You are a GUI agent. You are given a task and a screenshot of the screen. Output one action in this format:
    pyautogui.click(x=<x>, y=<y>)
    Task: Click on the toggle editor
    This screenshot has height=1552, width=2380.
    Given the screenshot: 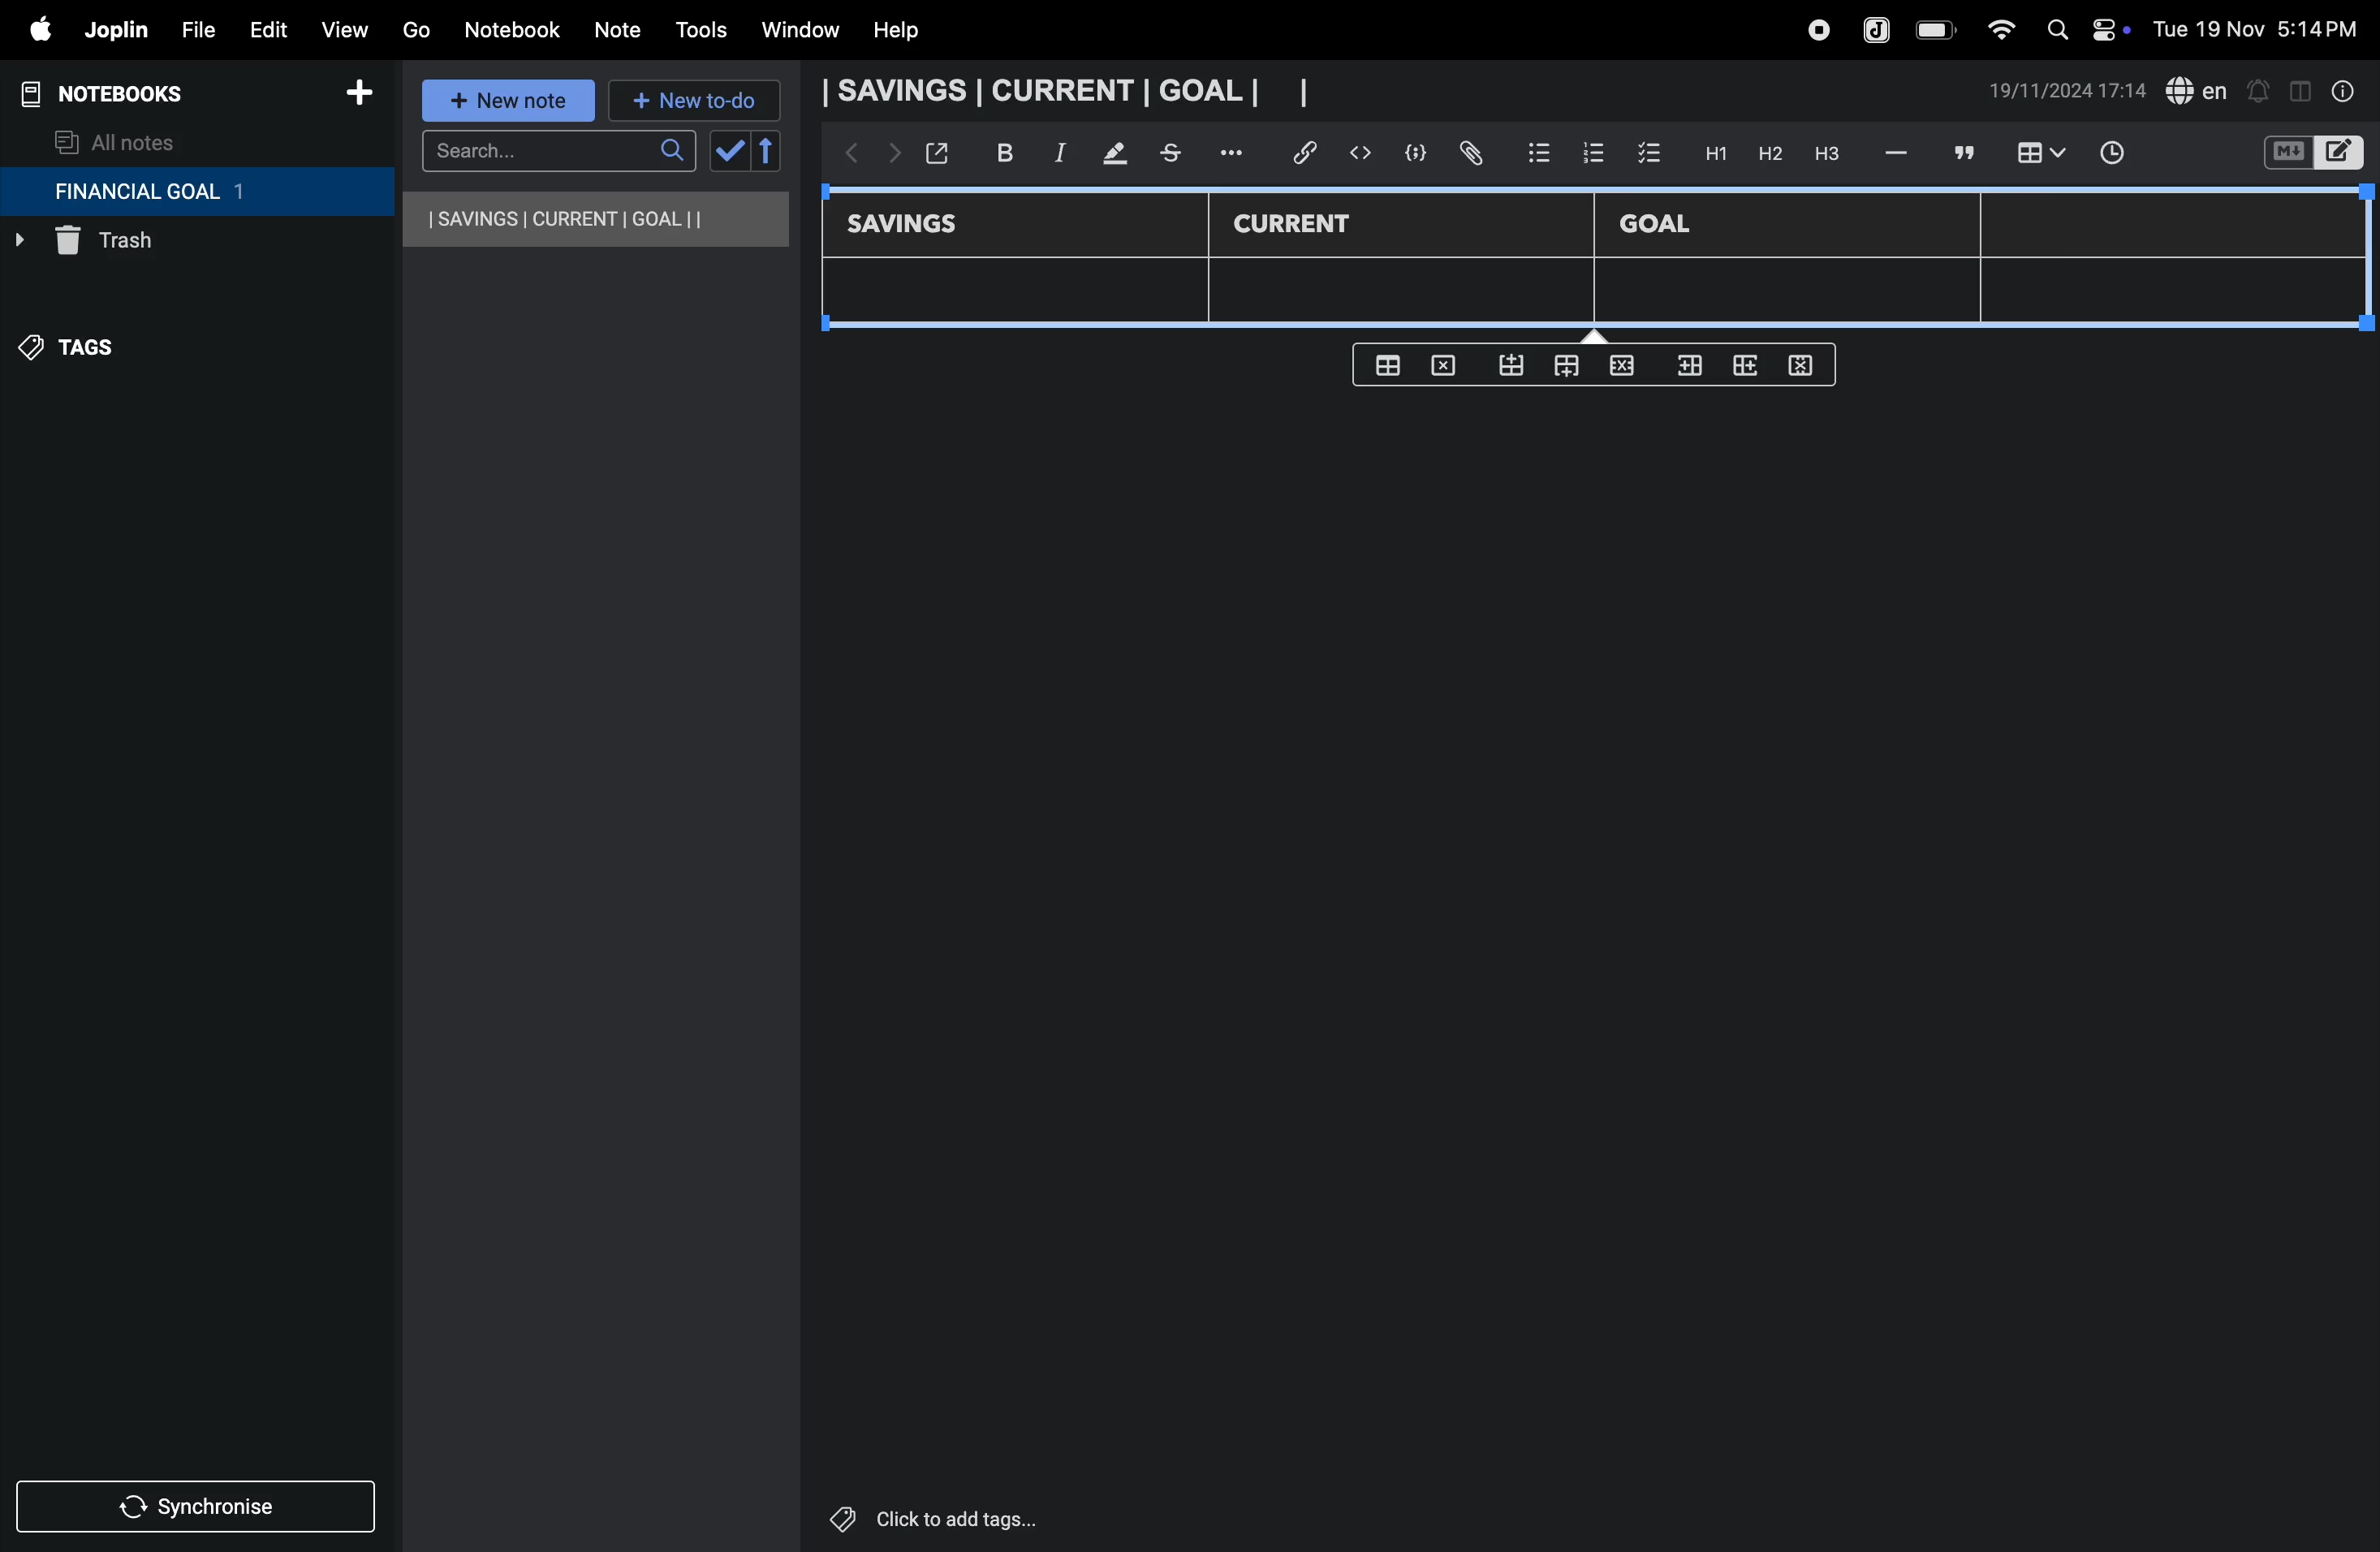 What is the action you would take?
    pyautogui.click(x=2300, y=89)
    